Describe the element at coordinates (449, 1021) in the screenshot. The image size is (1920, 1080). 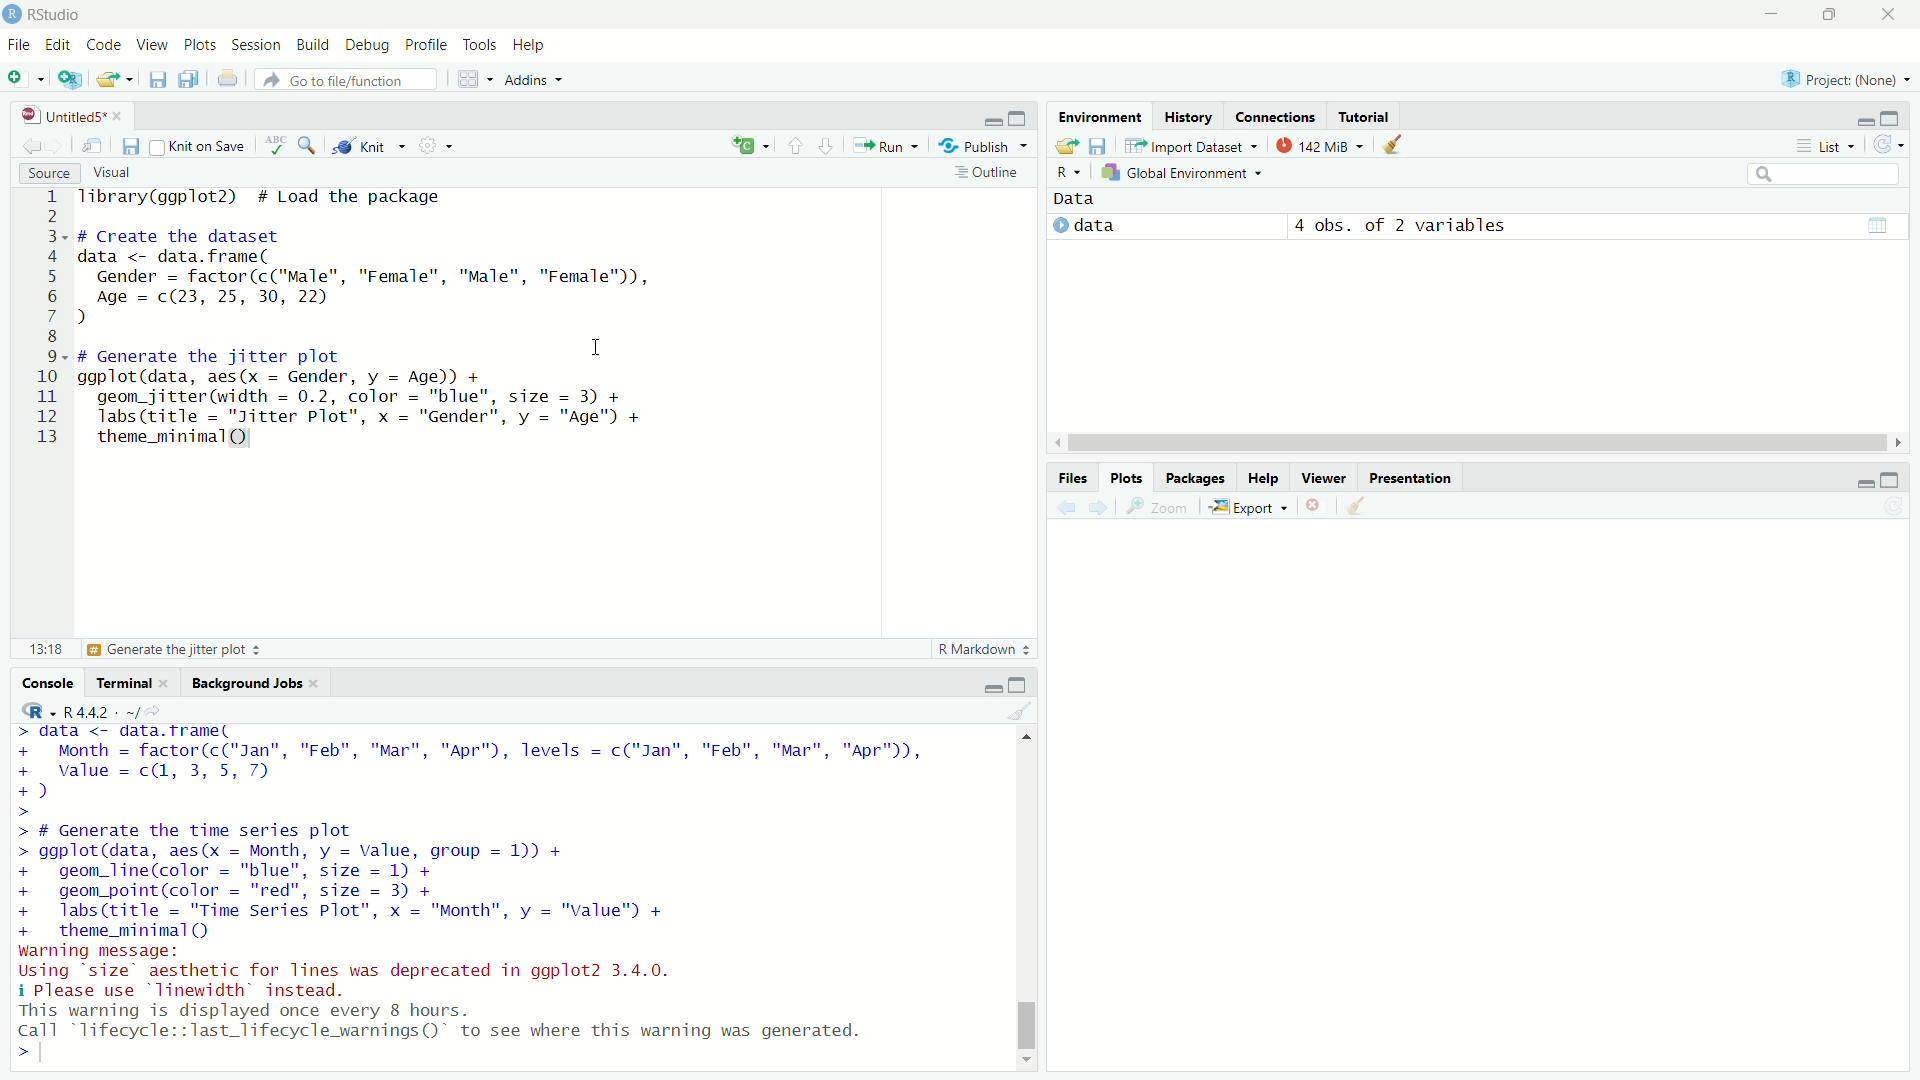
I see `warning displayed` at that location.